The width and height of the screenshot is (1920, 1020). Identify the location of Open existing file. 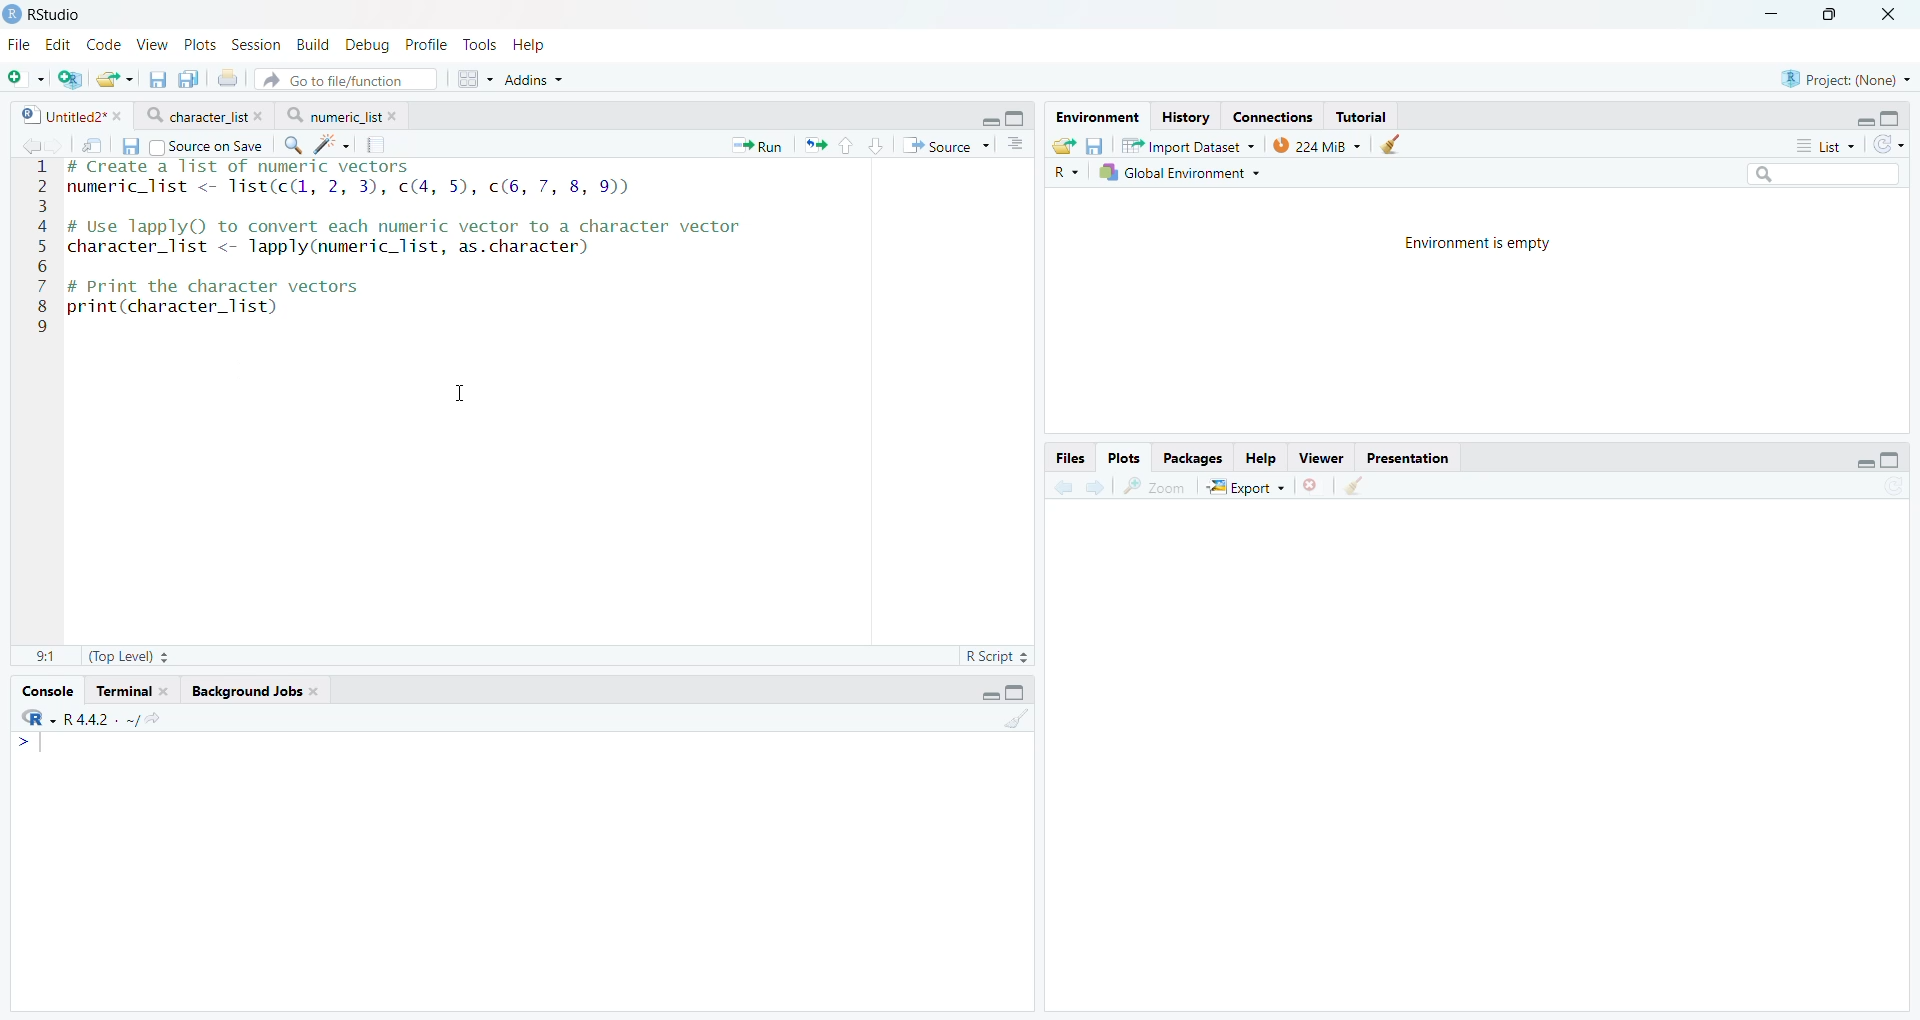
(113, 79).